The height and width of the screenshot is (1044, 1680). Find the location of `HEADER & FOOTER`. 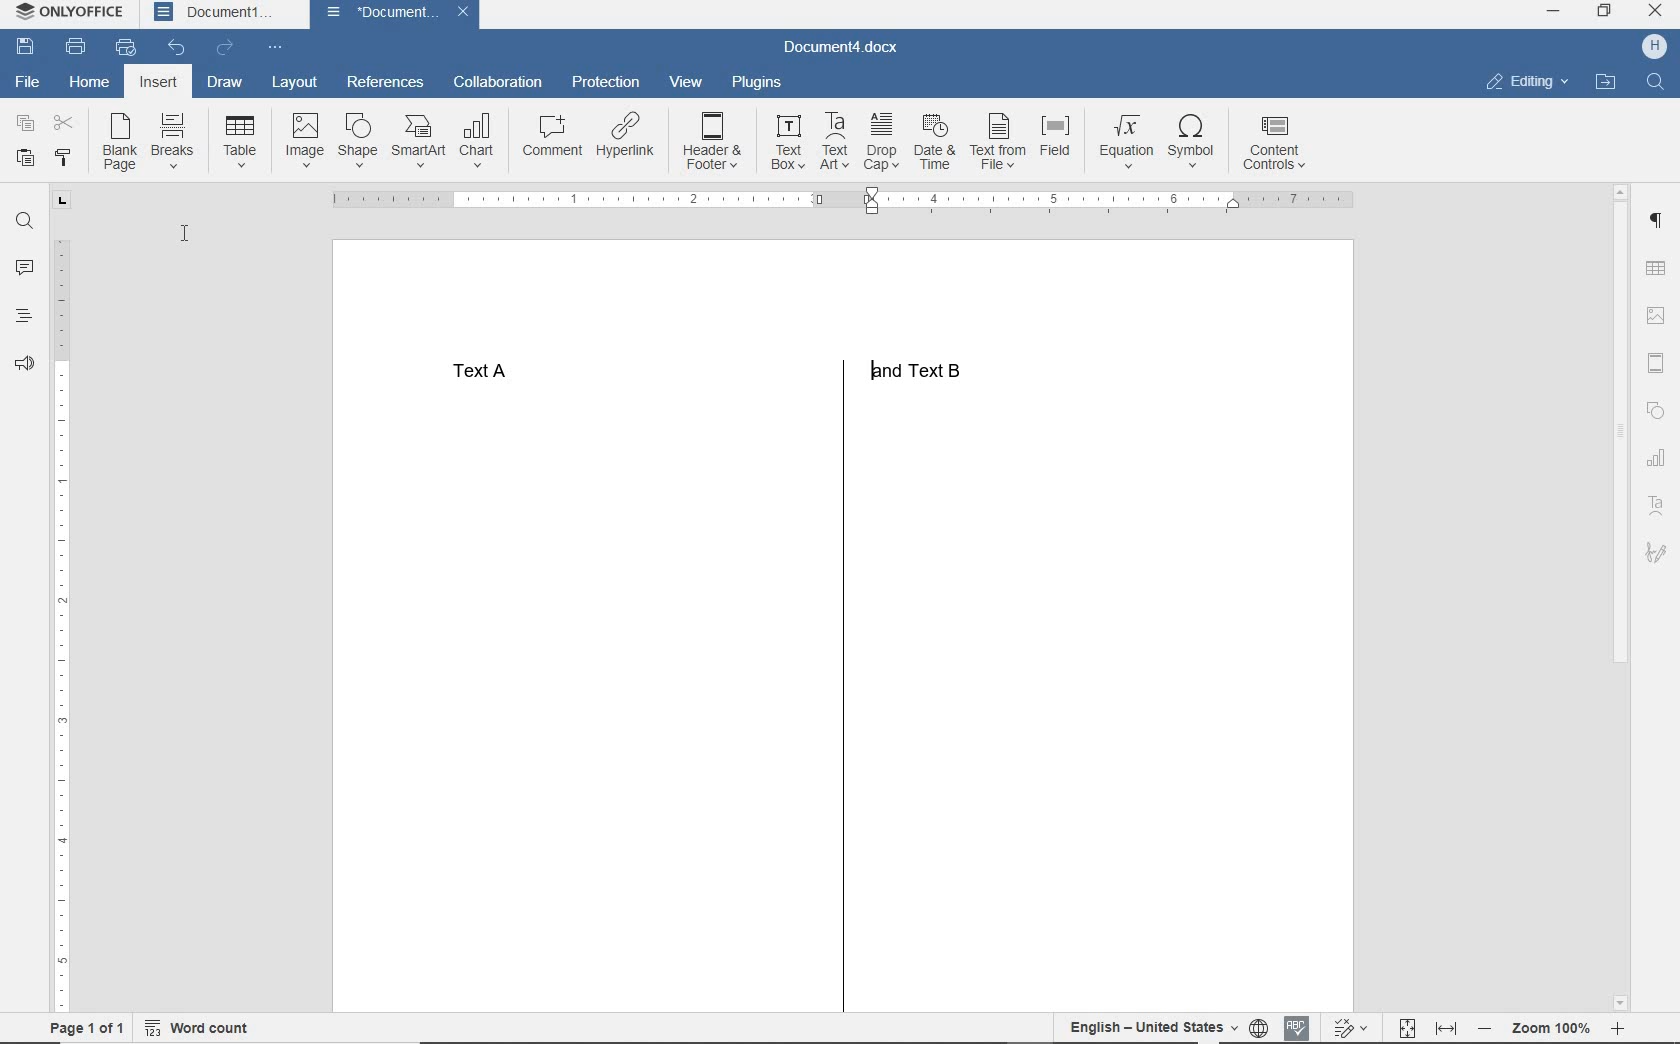

HEADER & FOOTER is located at coordinates (1656, 363).